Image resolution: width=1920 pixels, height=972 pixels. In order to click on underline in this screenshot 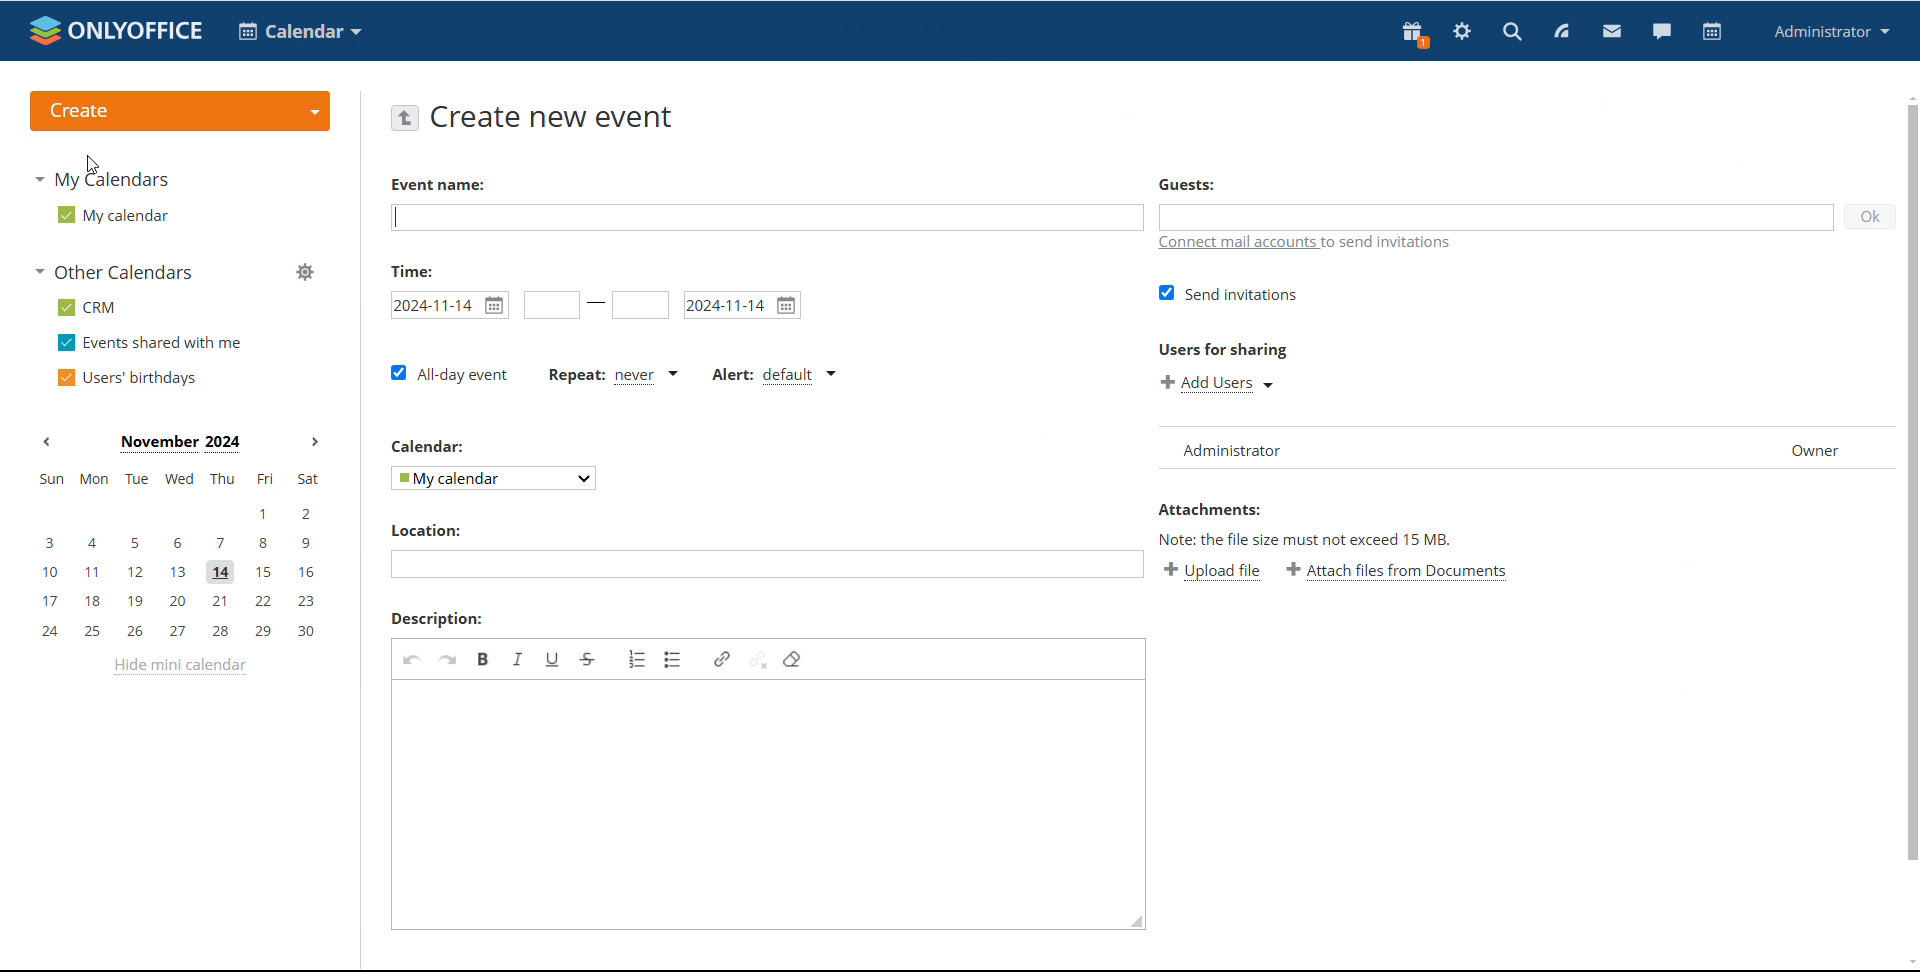, I will do `click(553, 659)`.